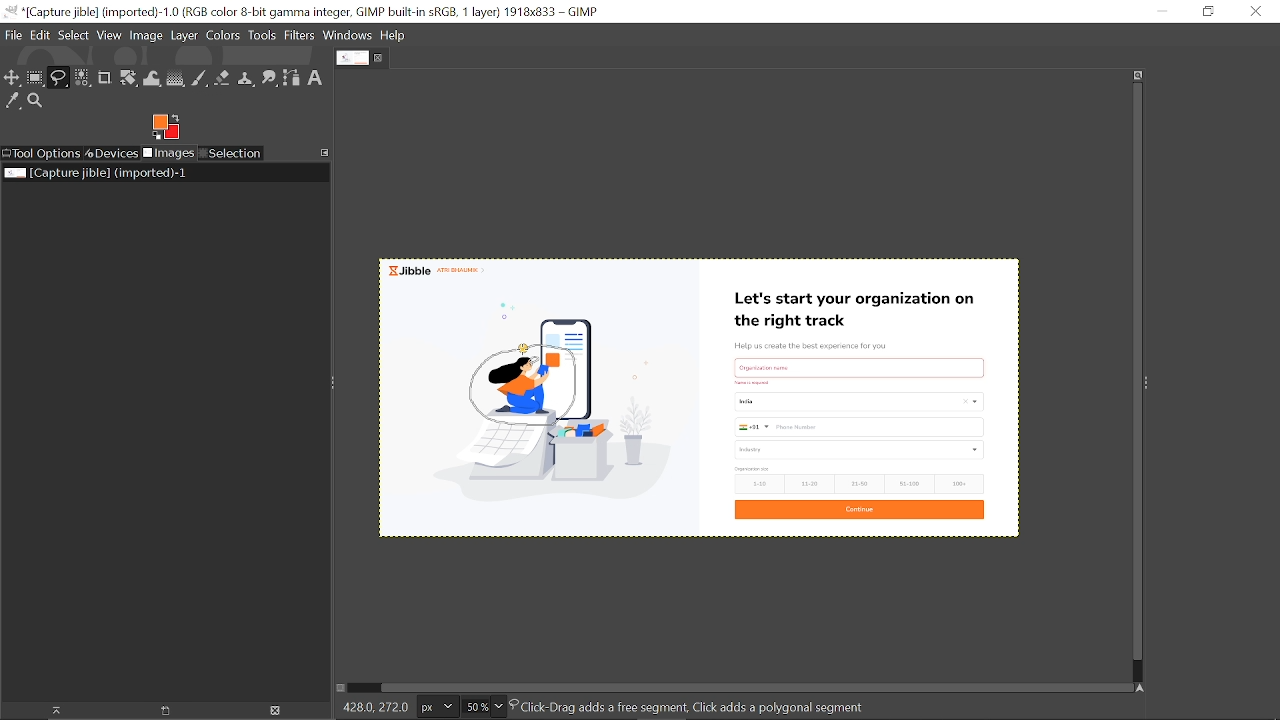 The width and height of the screenshot is (1280, 720). What do you see at coordinates (705, 707) in the screenshot?
I see `Click-Drag adds a free segment, Click adds a polygonal segment` at bounding box center [705, 707].